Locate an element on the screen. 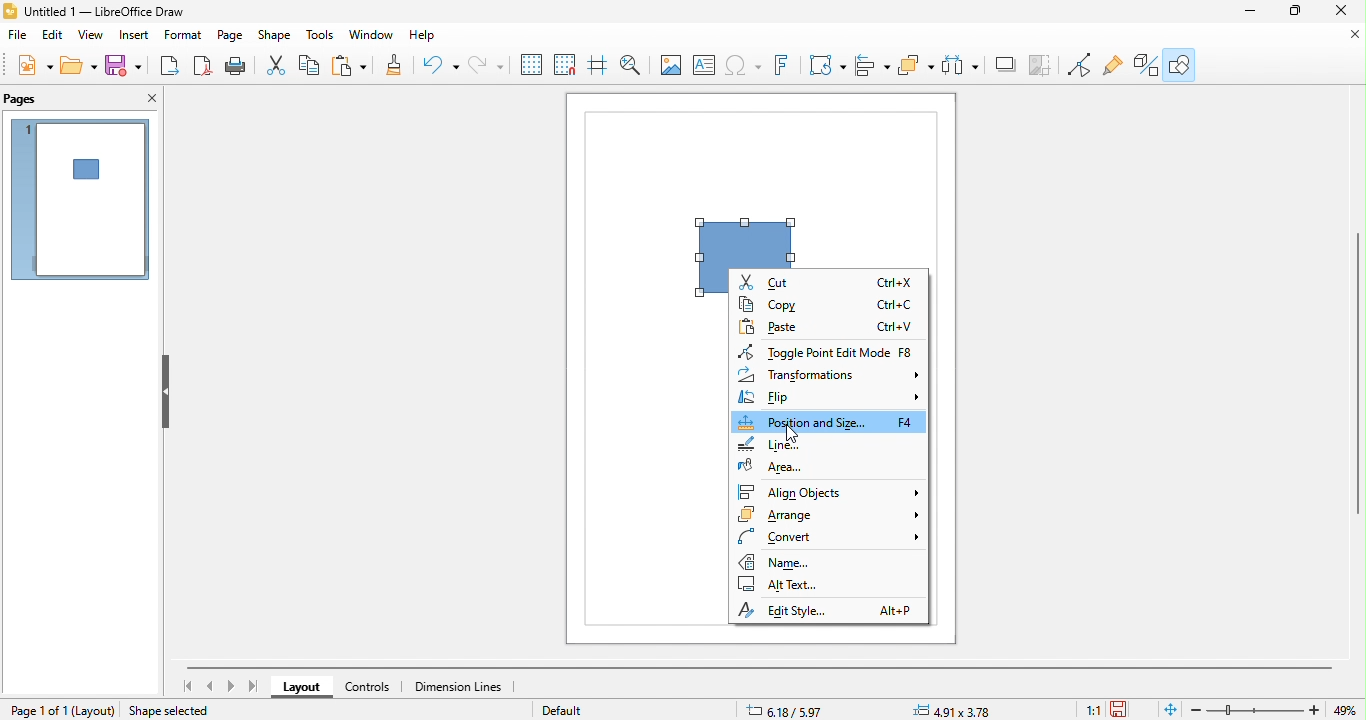  export directly as pdf is located at coordinates (199, 66).